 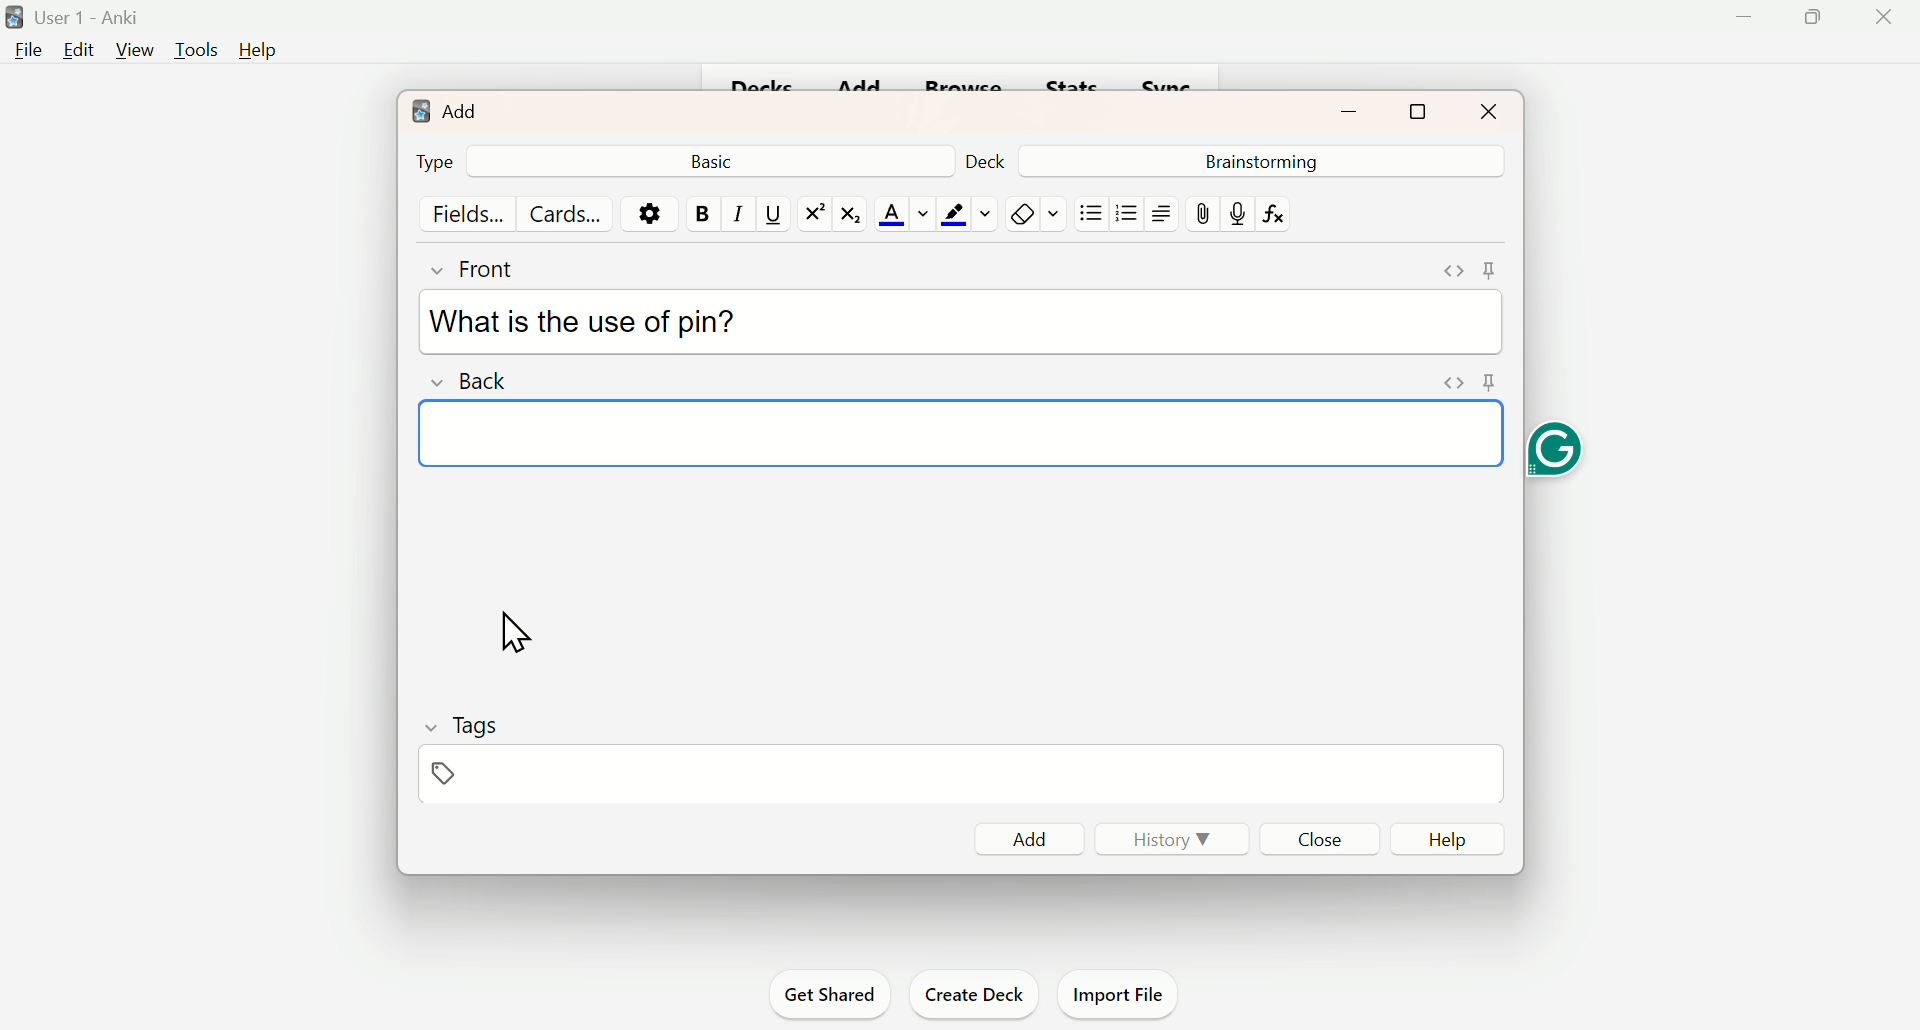 What do you see at coordinates (1092, 212) in the screenshot?
I see `Unorganised list` at bounding box center [1092, 212].